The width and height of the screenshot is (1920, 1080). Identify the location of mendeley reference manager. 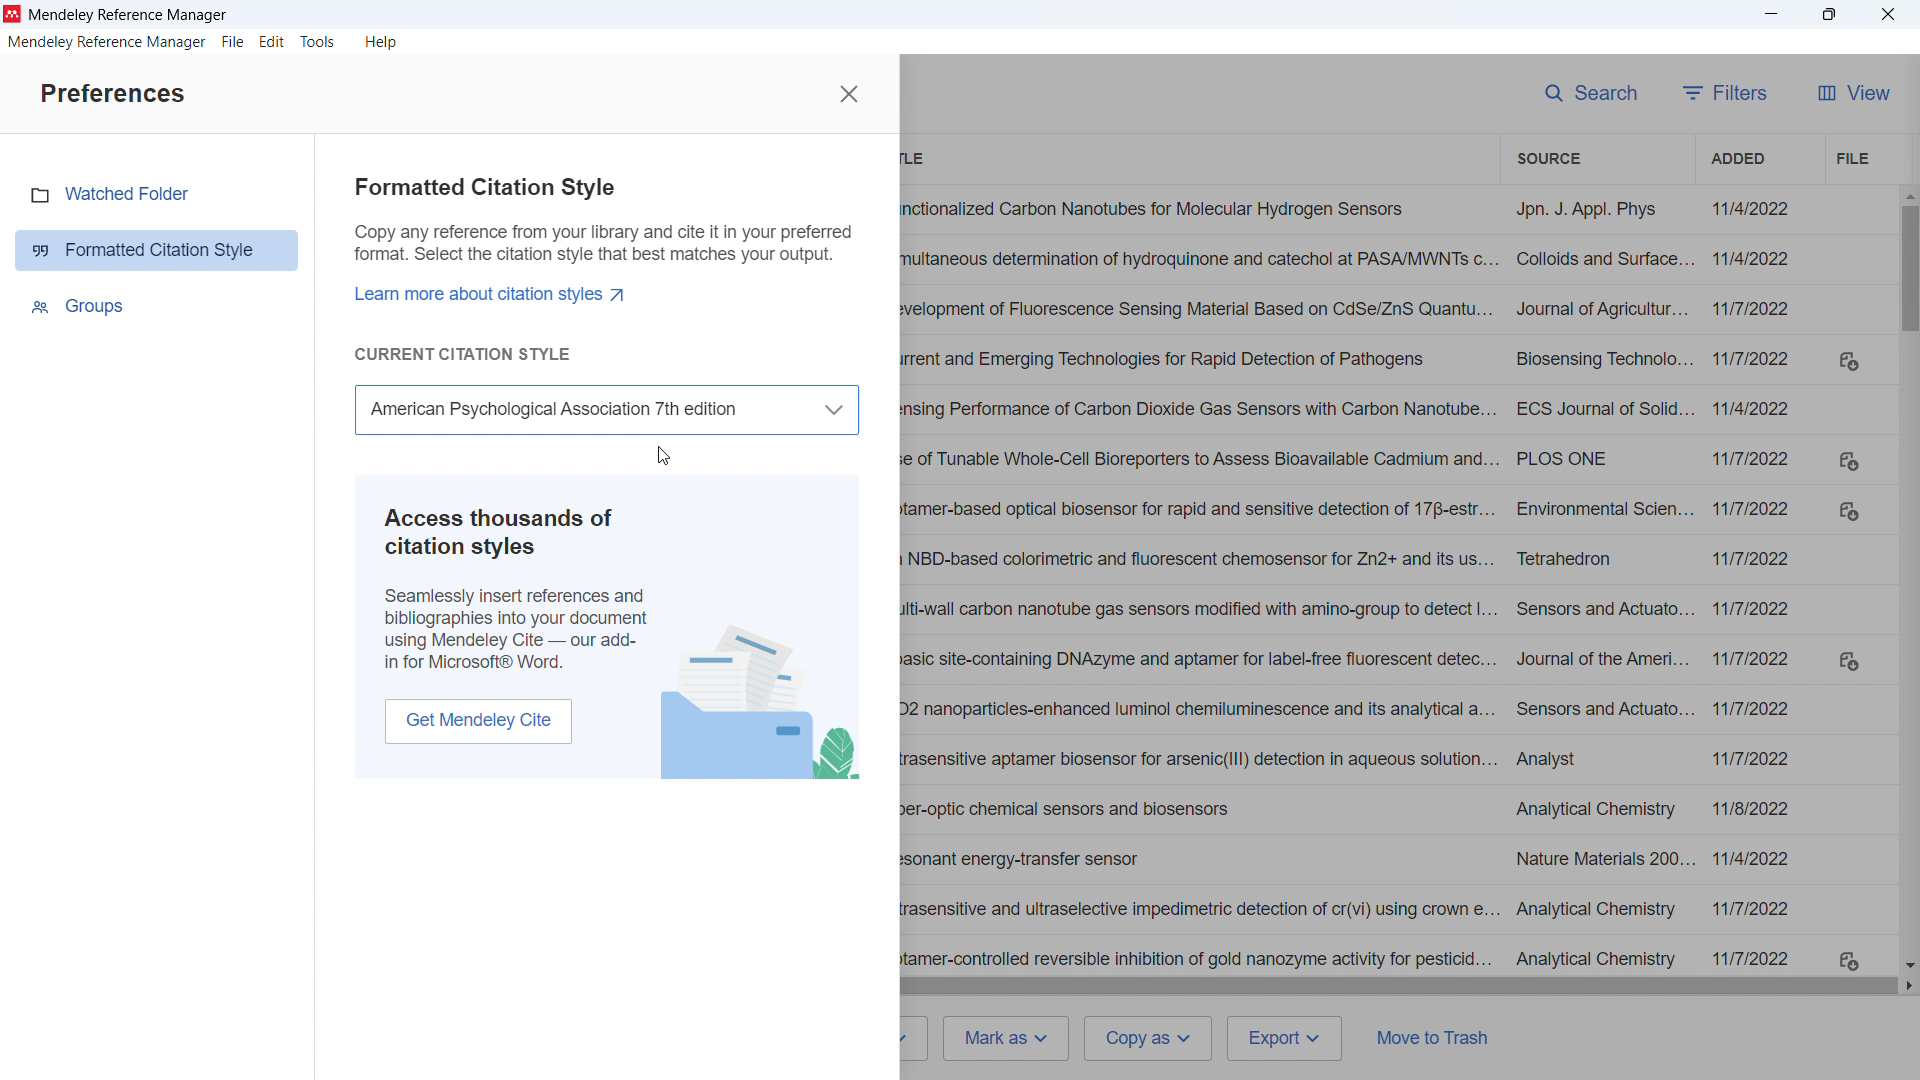
(105, 42).